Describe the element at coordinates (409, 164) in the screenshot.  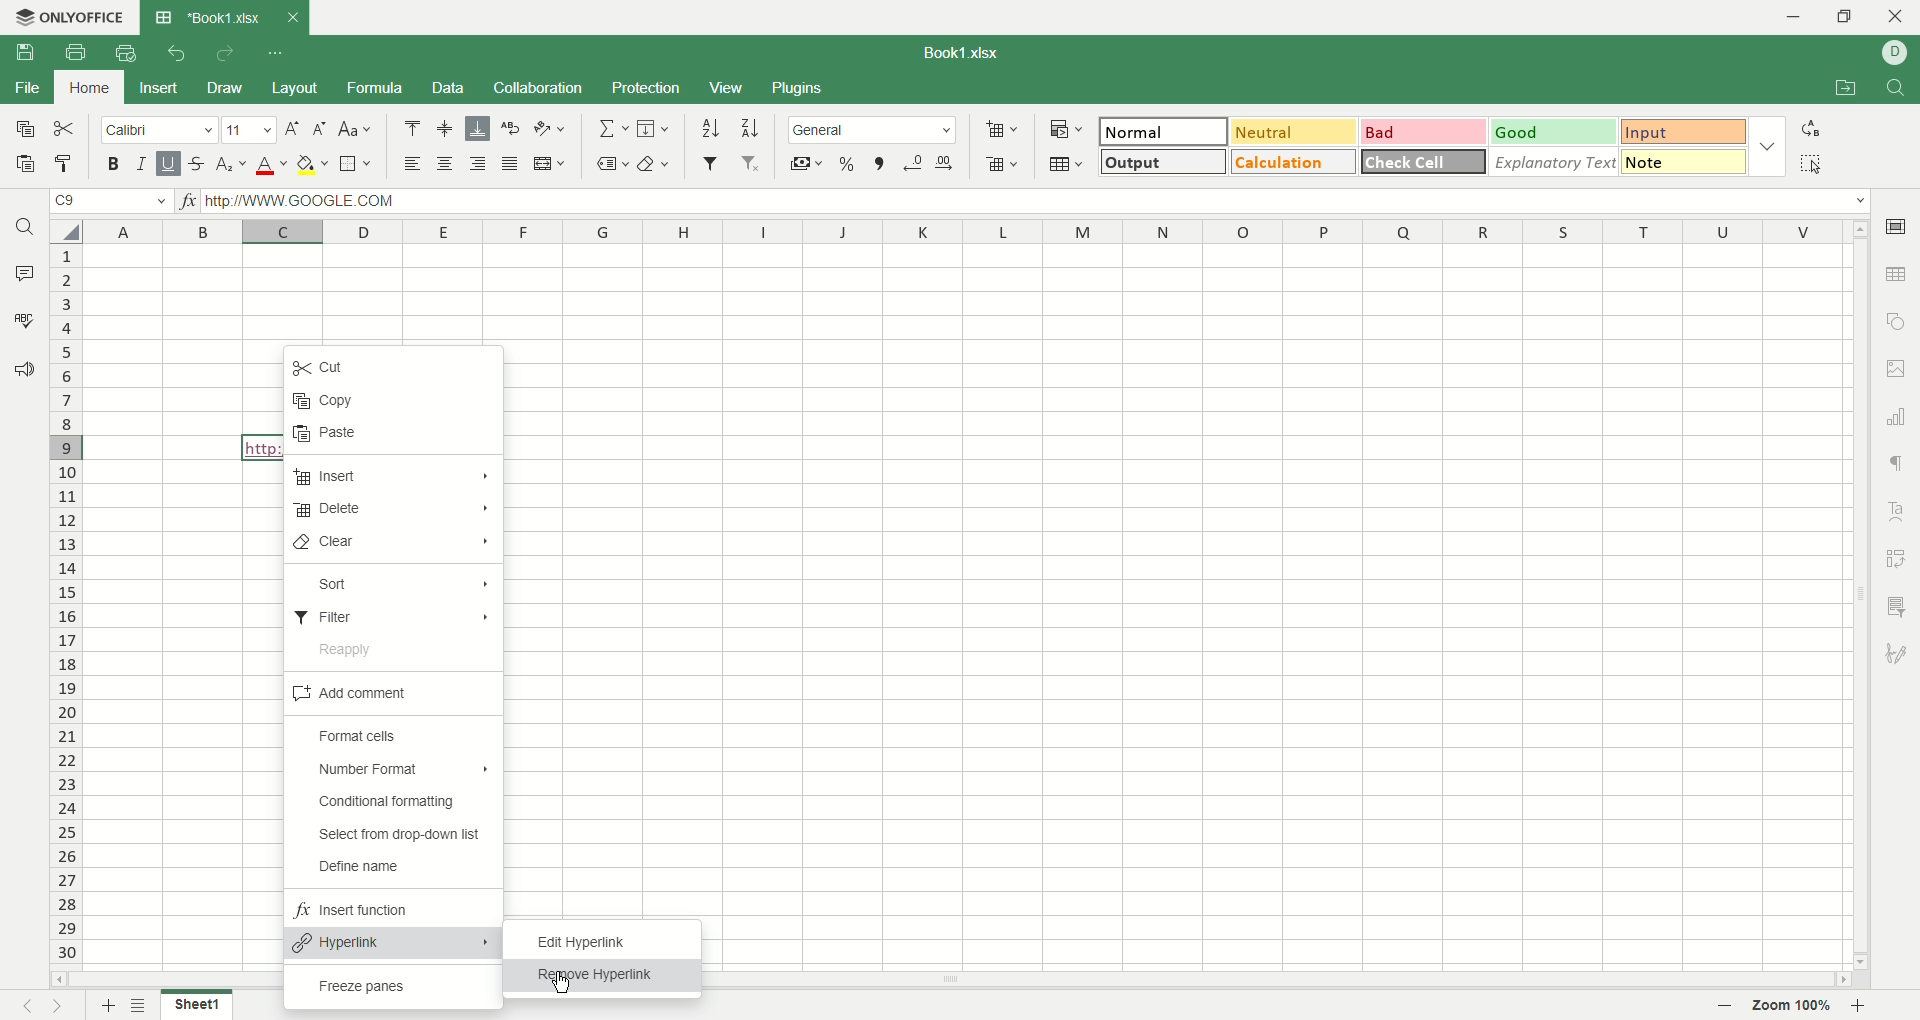
I see `align left` at that location.